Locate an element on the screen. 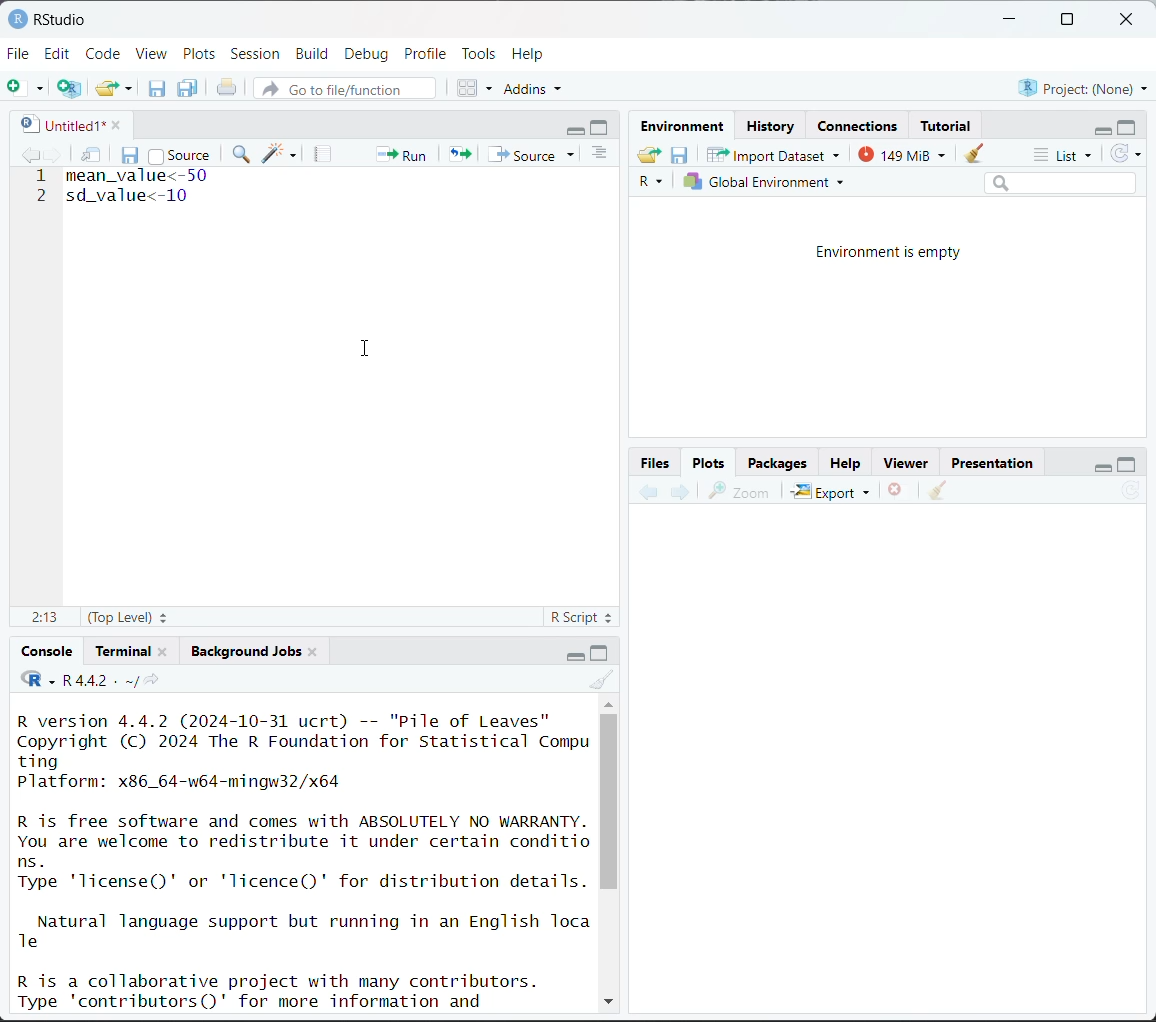  close is located at coordinates (111, 123).